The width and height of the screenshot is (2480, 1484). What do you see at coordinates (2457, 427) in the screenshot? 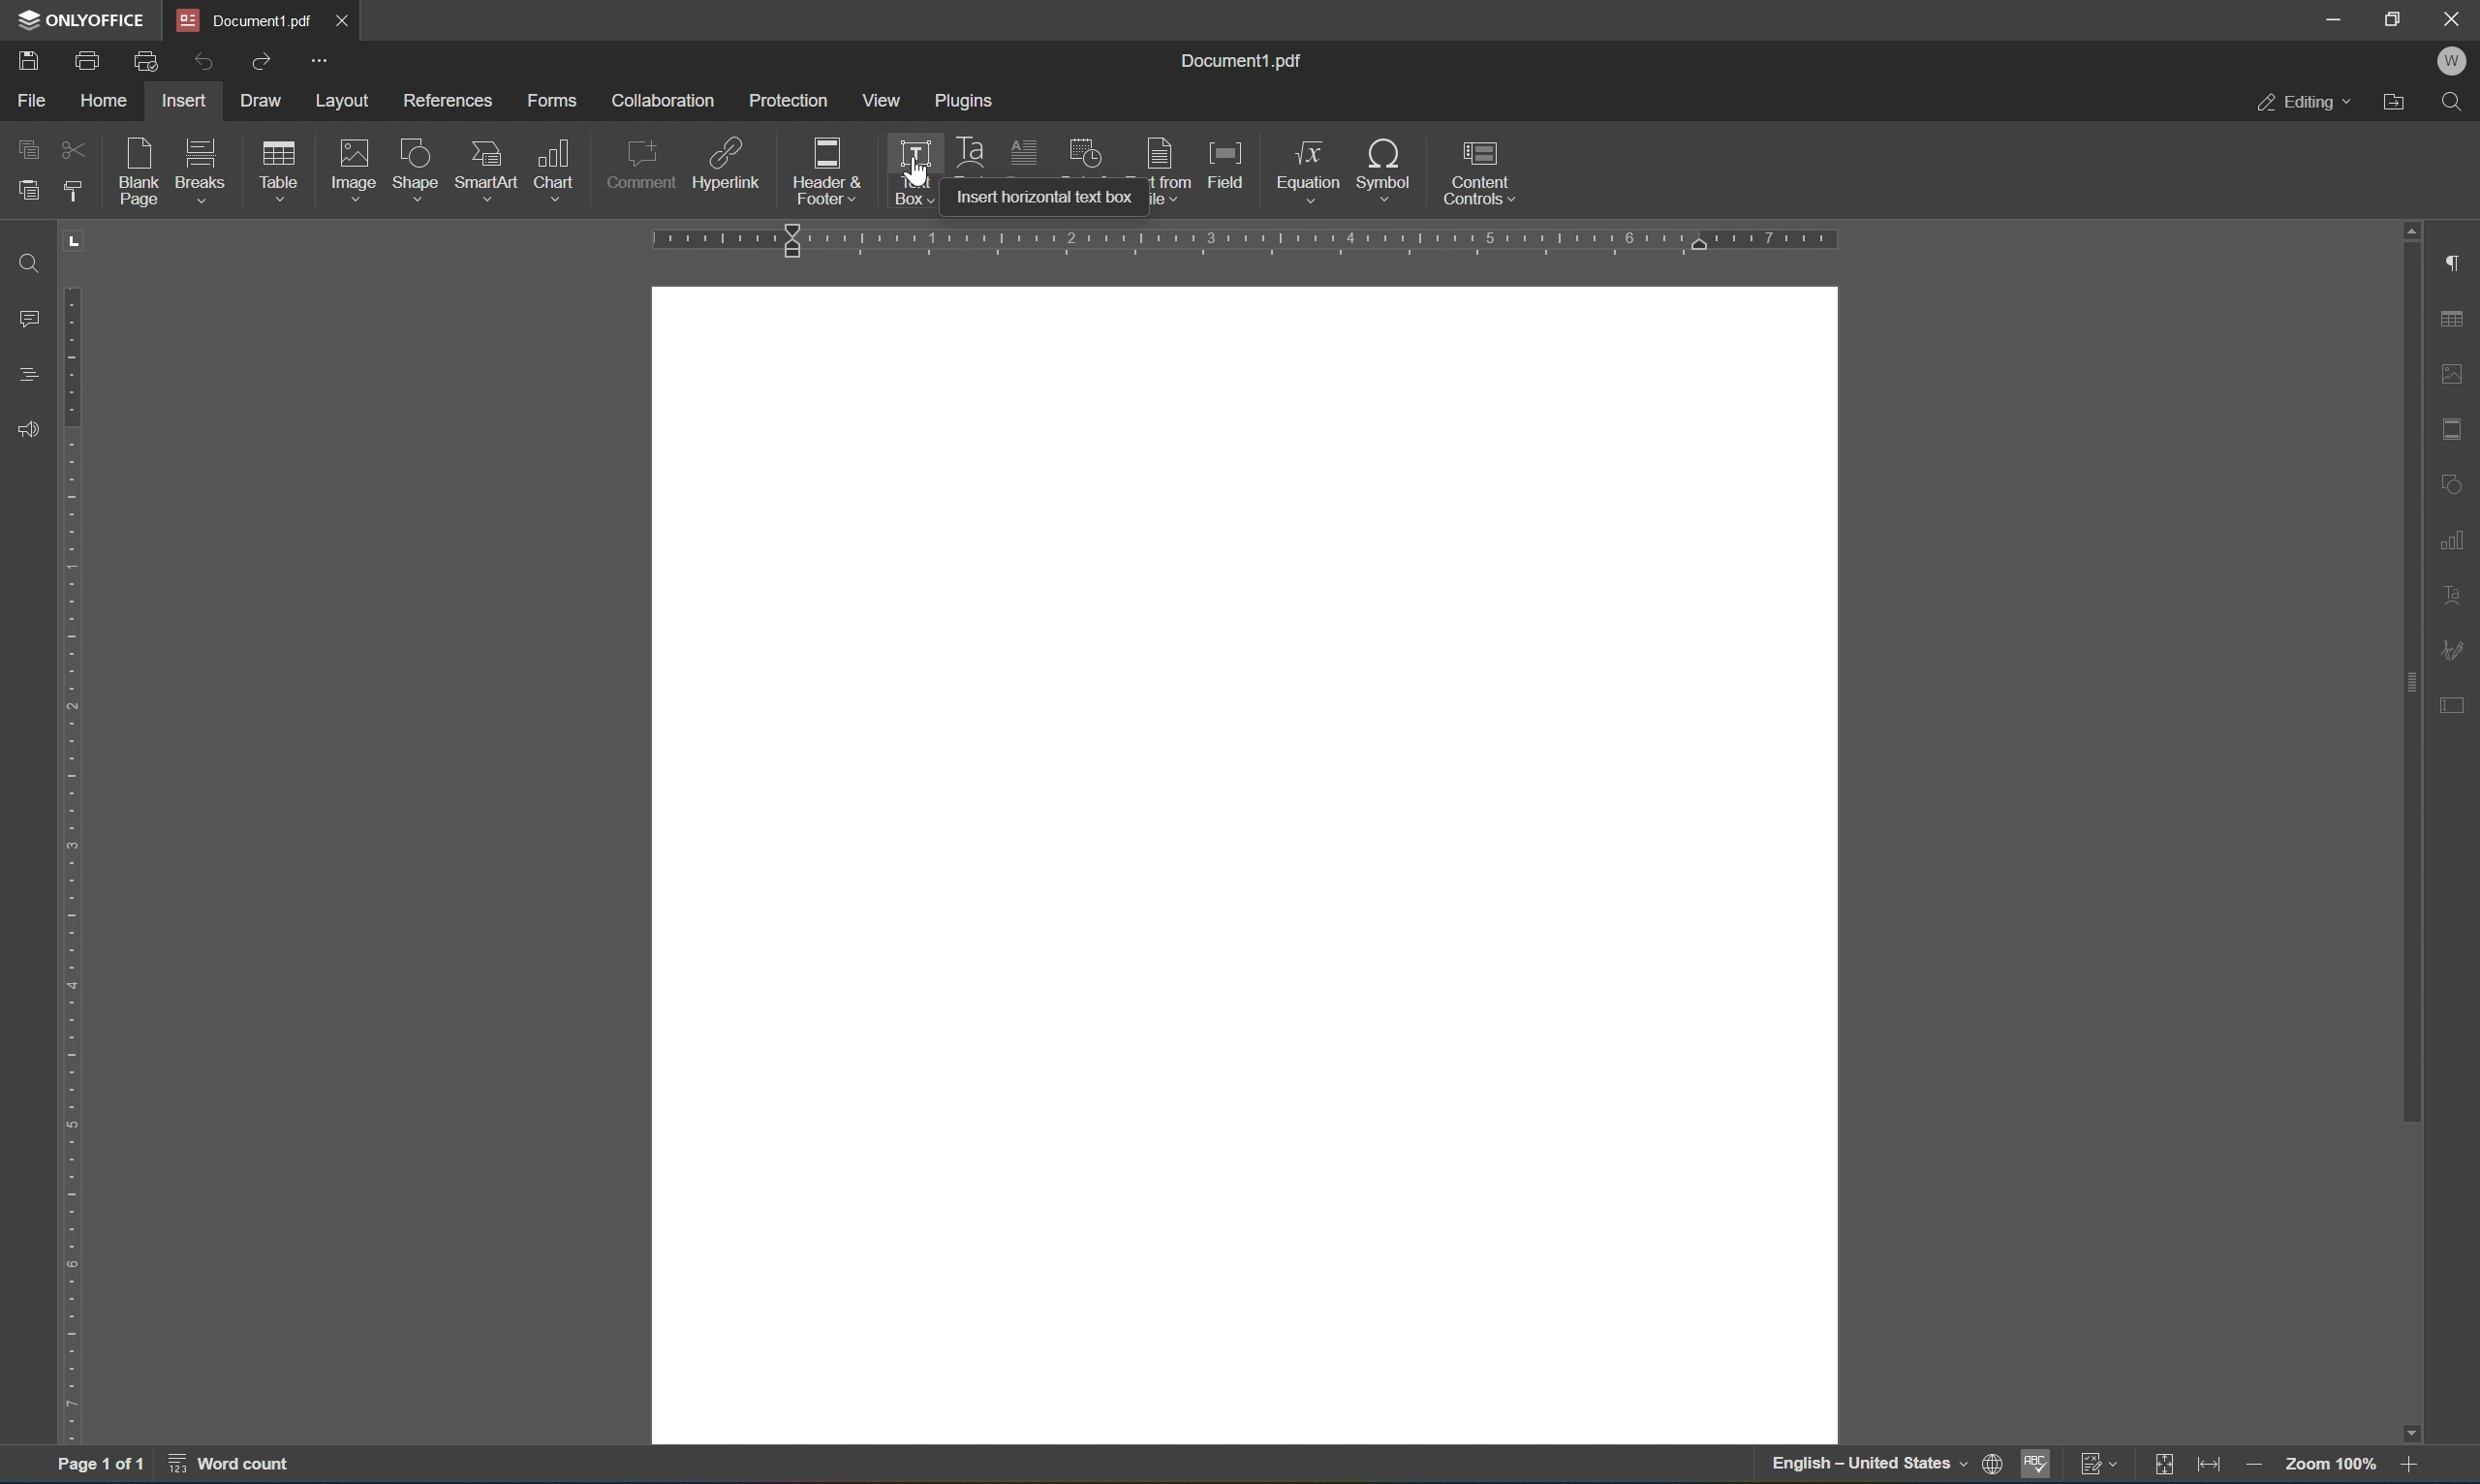
I see `Header and footer settings` at bounding box center [2457, 427].